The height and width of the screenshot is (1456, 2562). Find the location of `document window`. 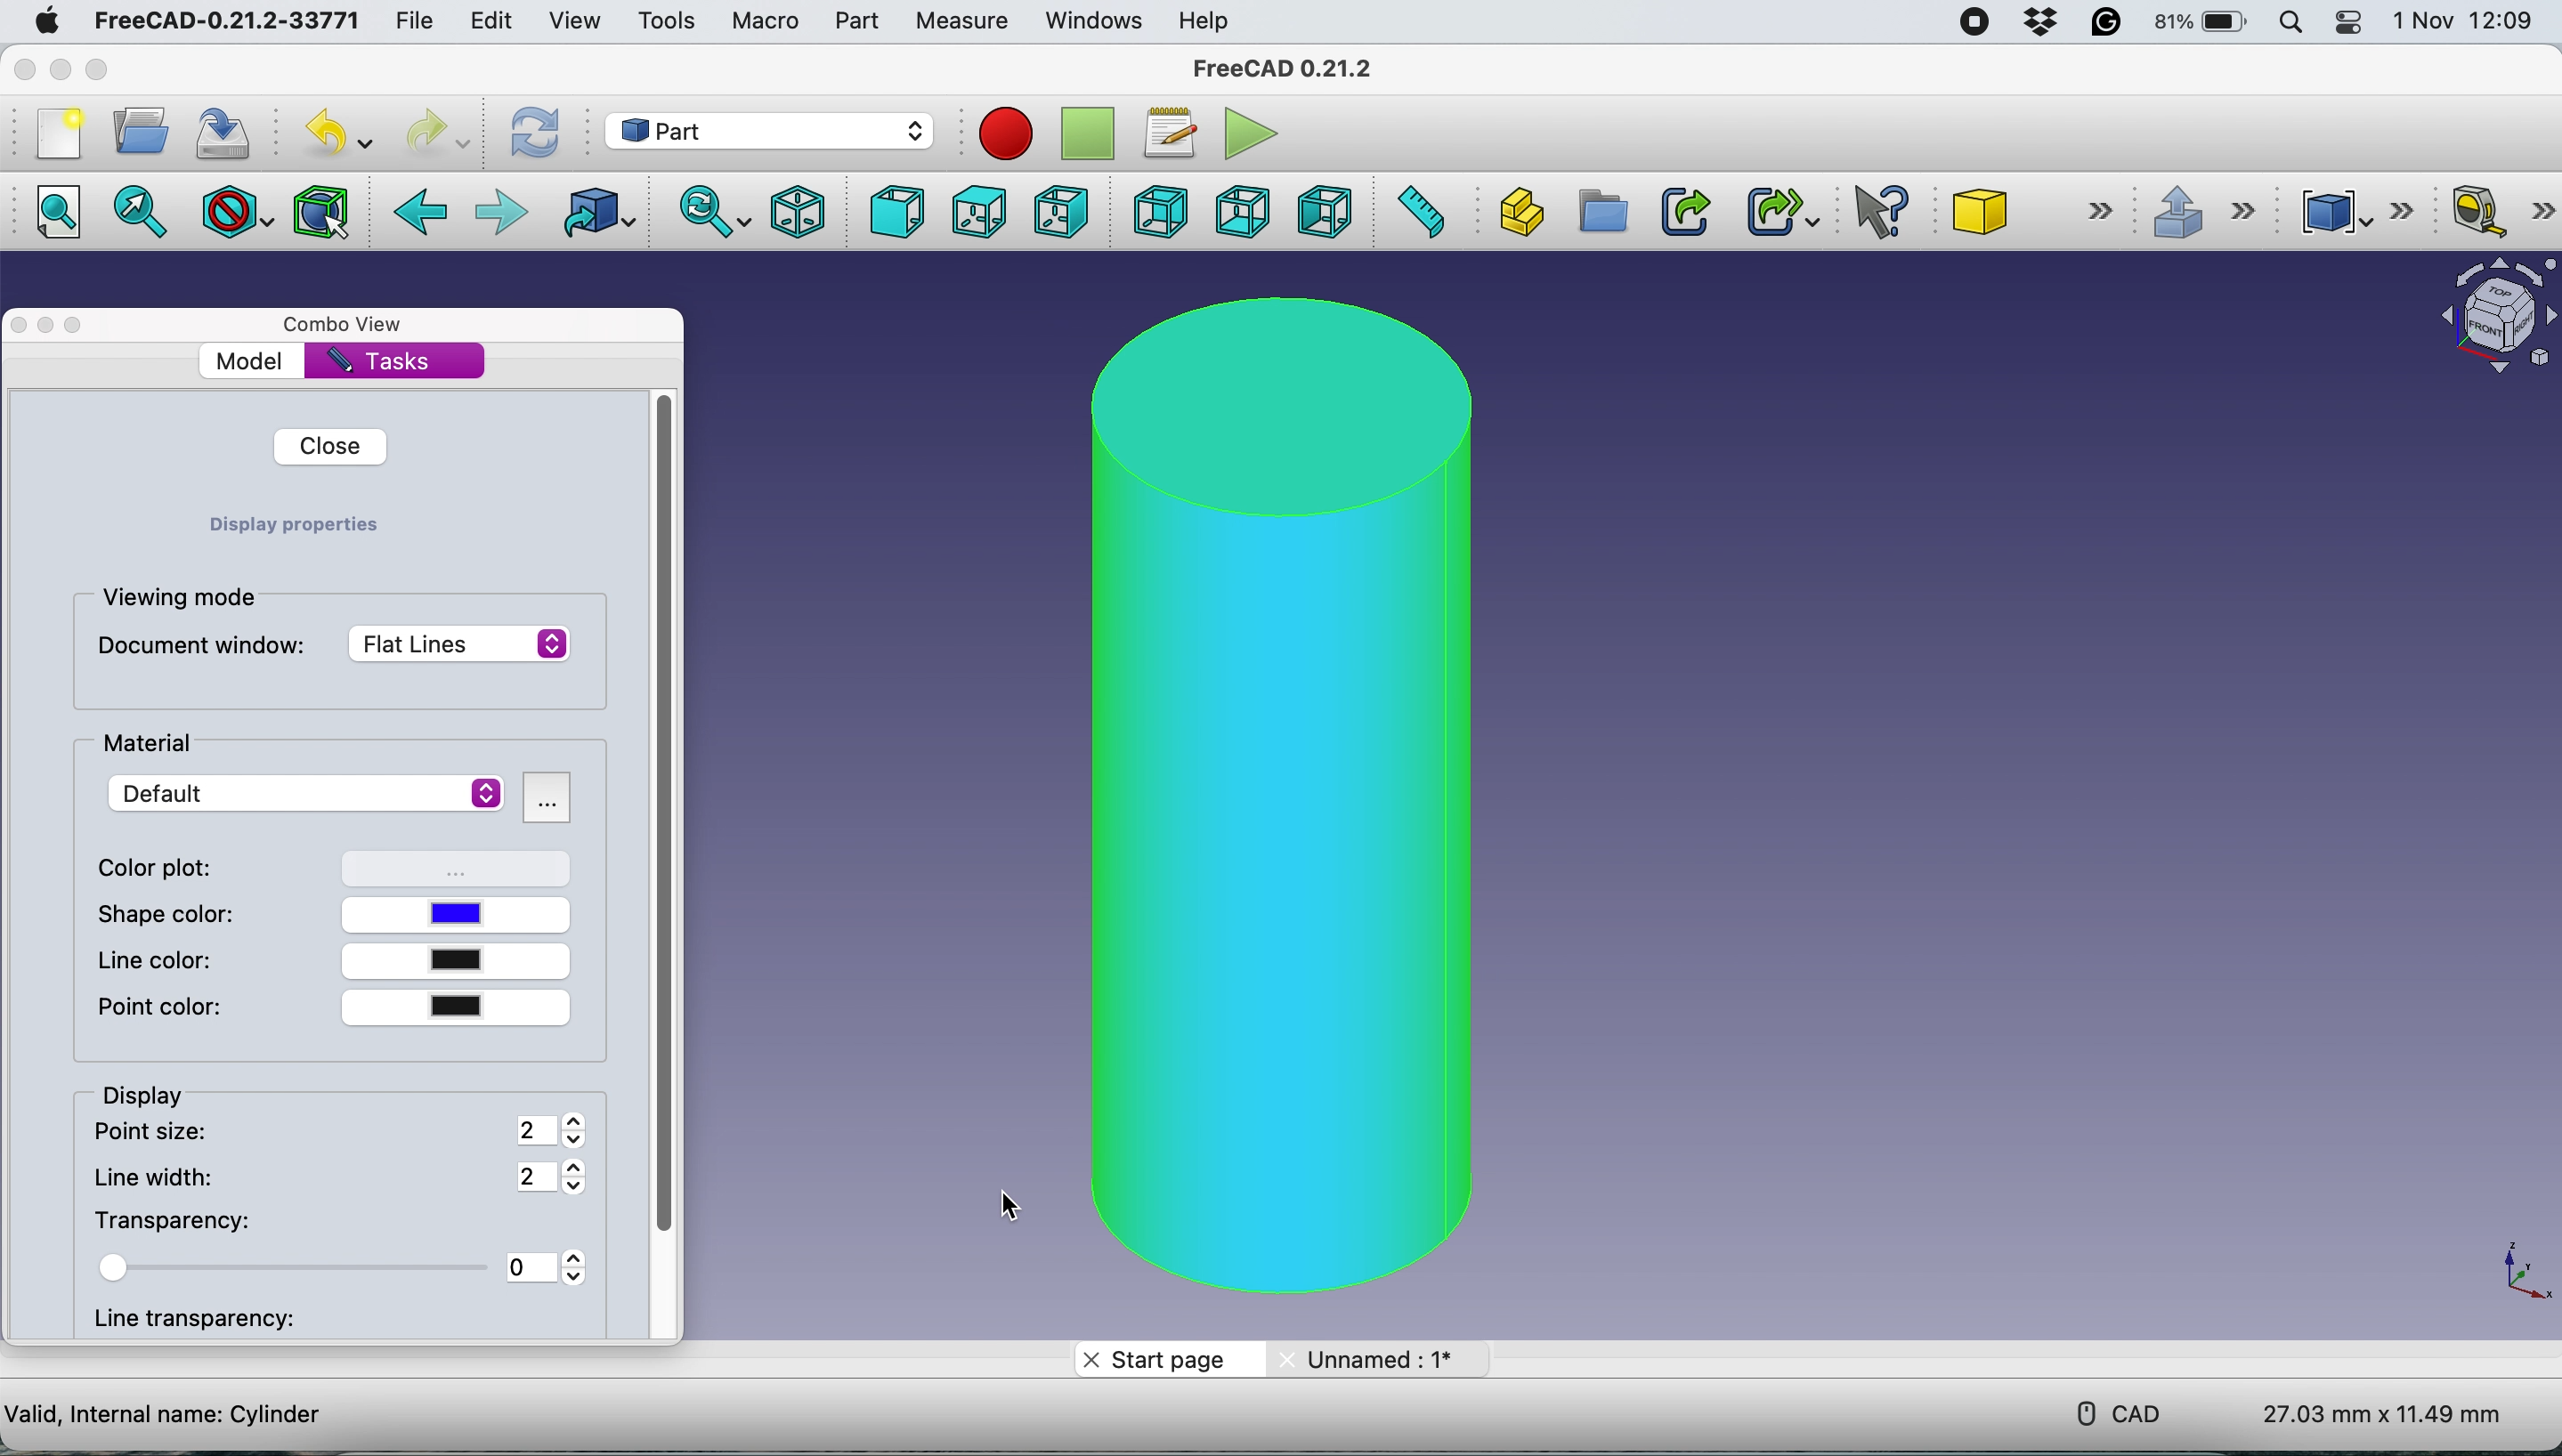

document window is located at coordinates (332, 650).